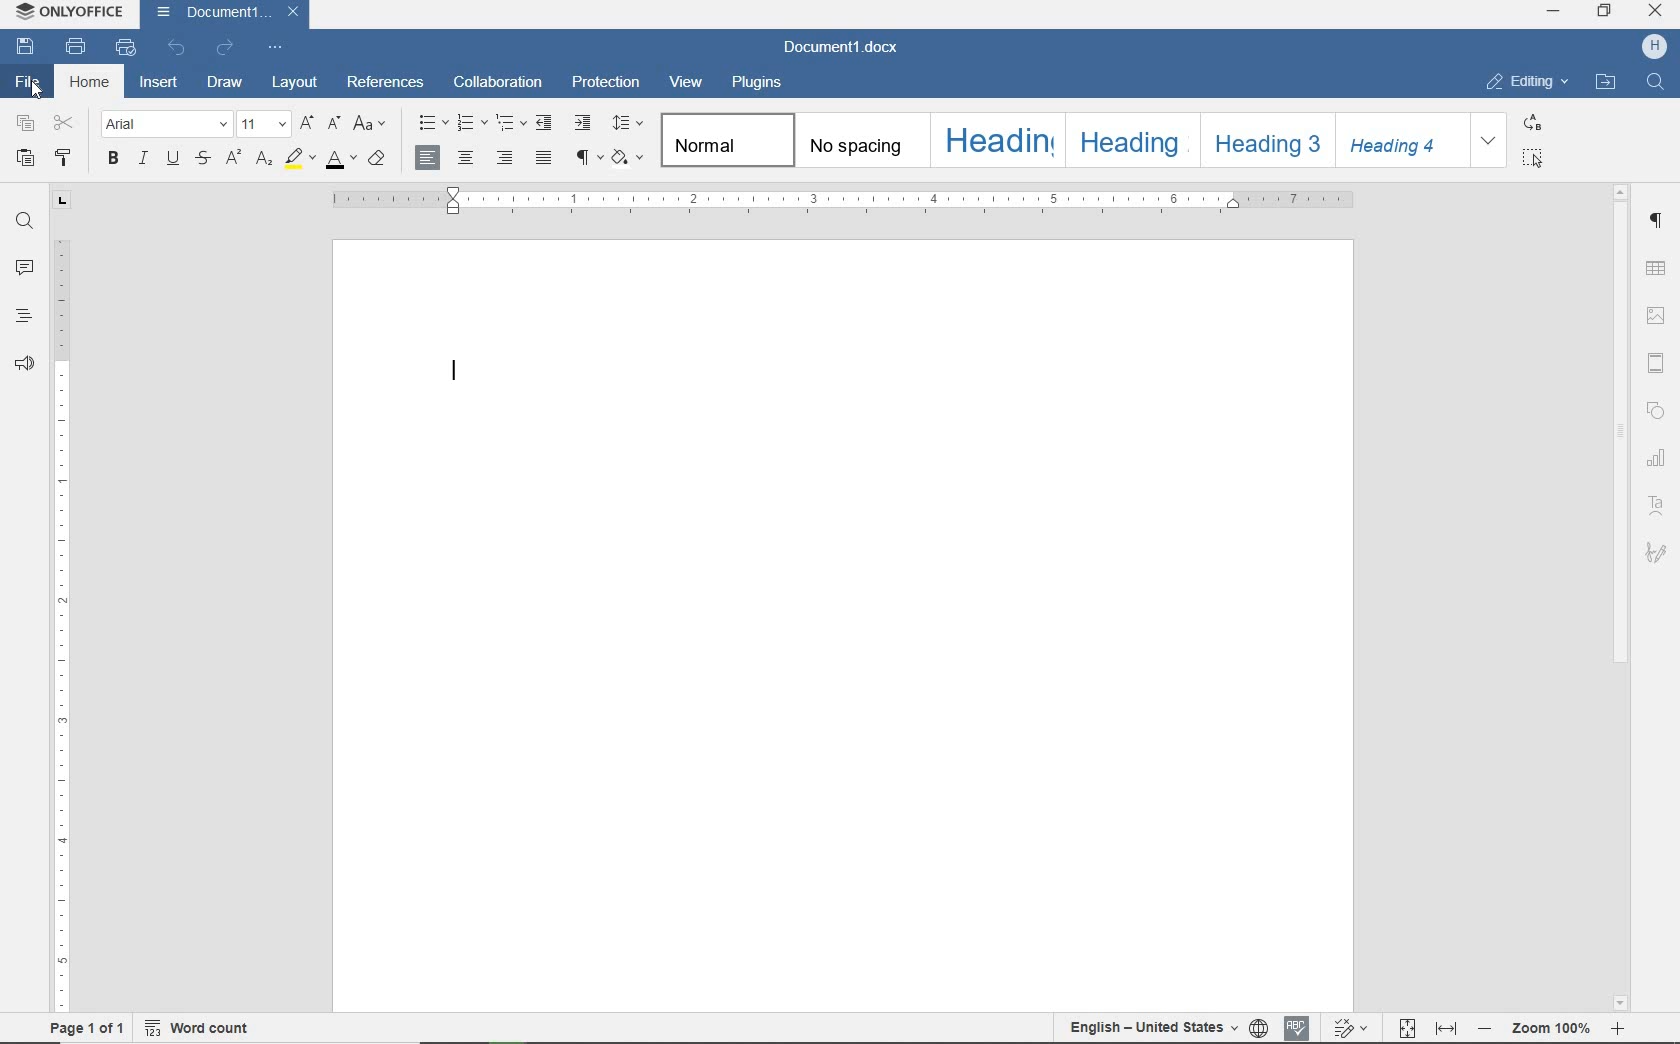  Describe the element at coordinates (77, 47) in the screenshot. I see `print` at that location.